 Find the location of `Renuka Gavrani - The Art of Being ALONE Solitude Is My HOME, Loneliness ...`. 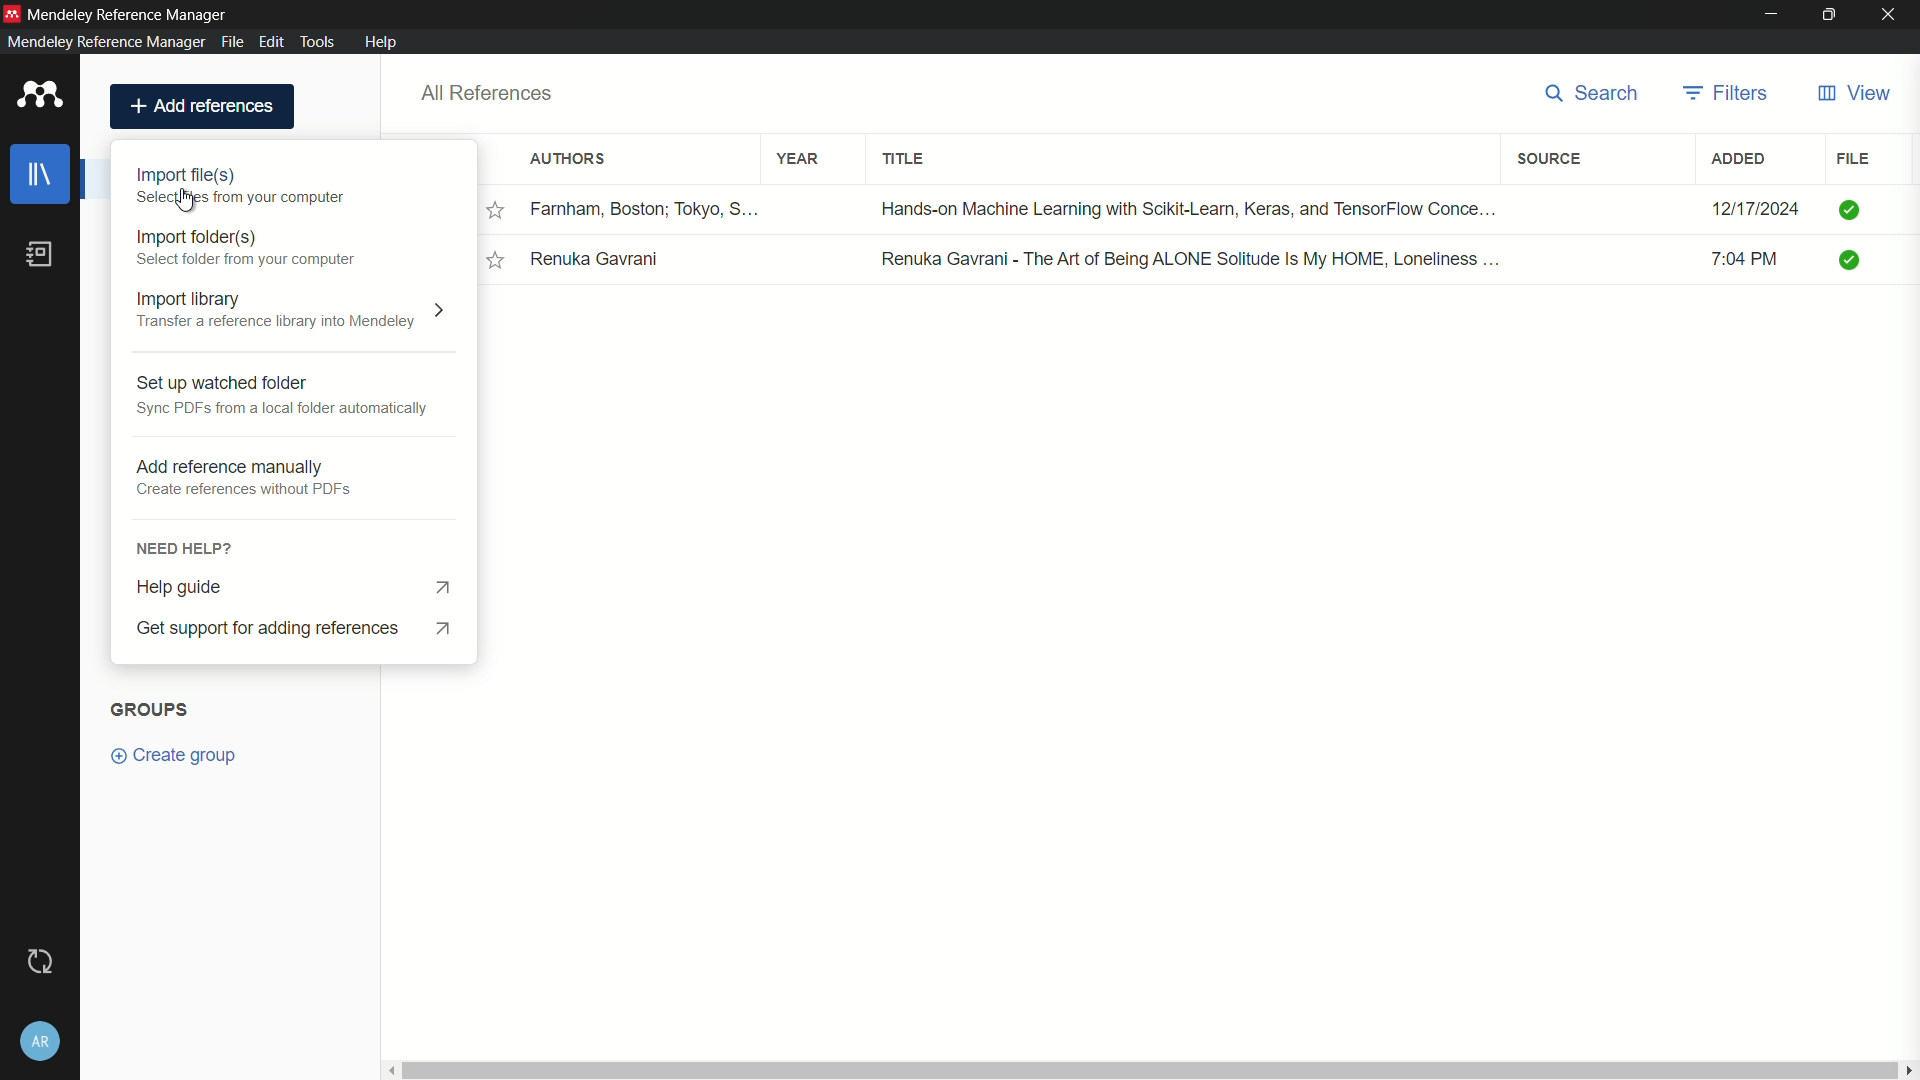

Renuka Gavrani - The Art of Being ALONE Solitude Is My HOME, Loneliness ... is located at coordinates (1191, 258).